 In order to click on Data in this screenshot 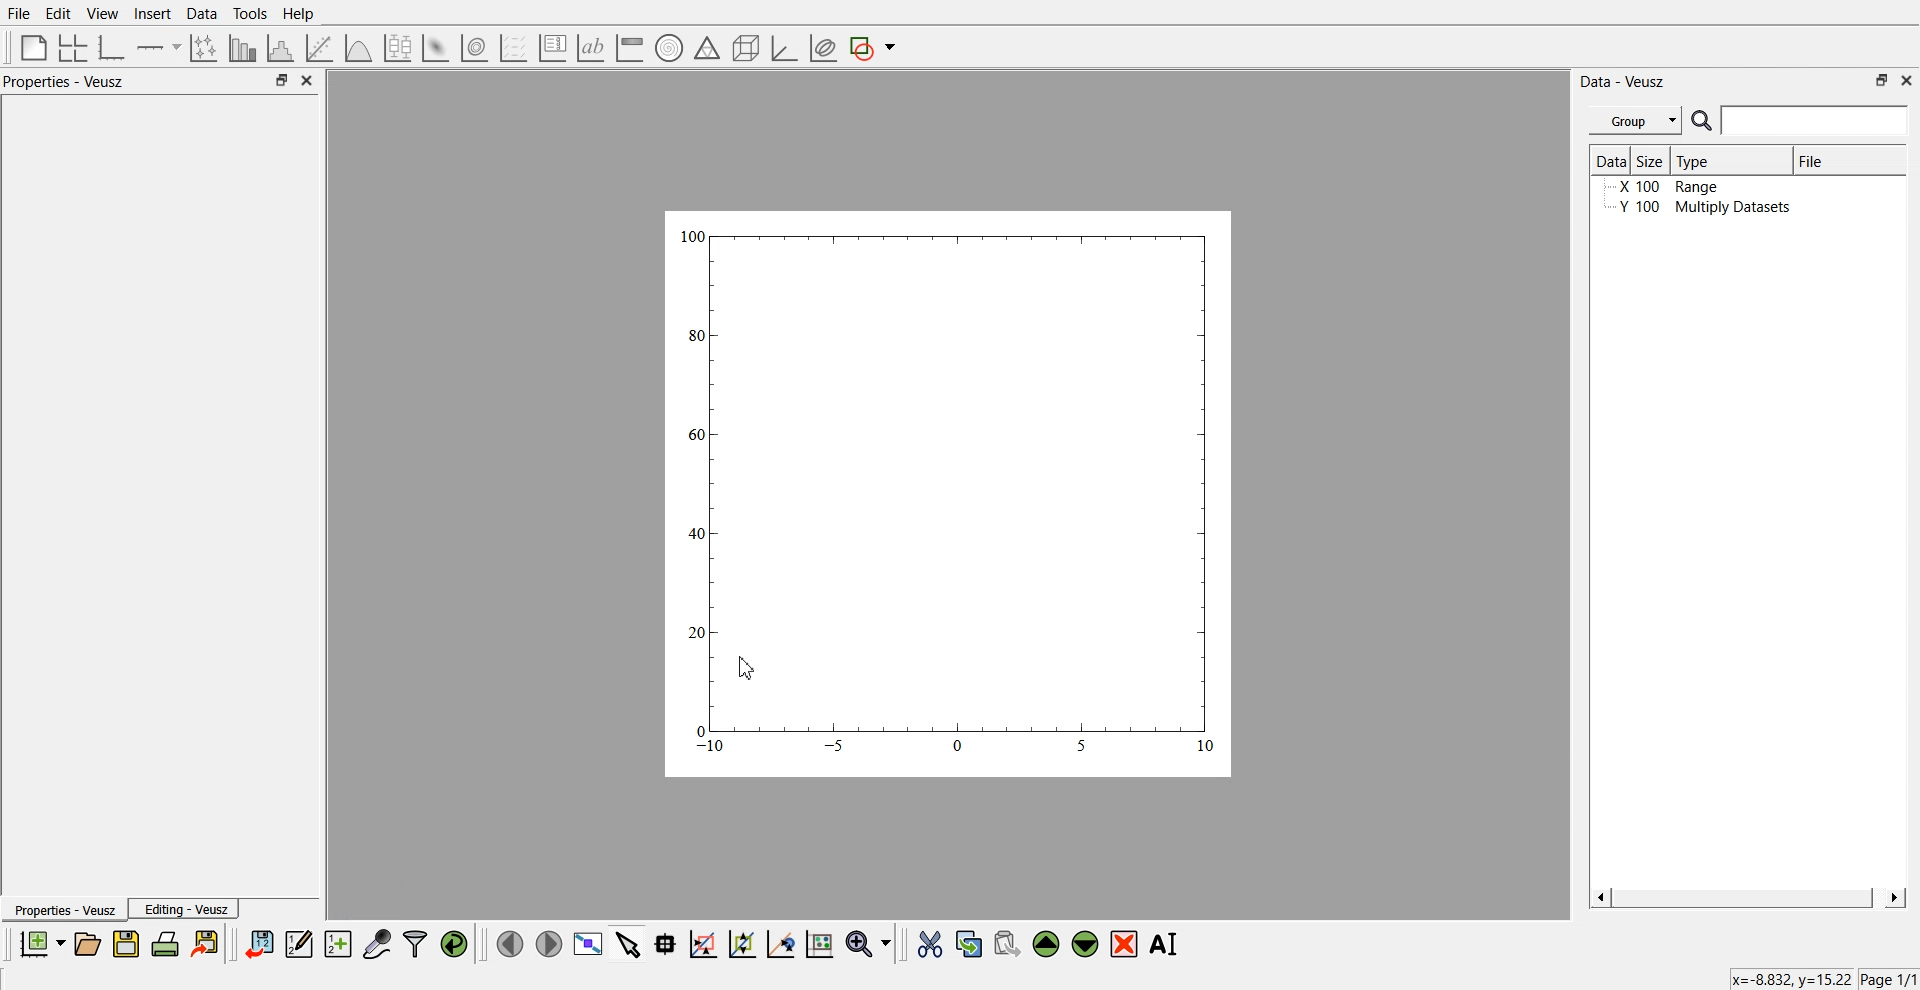, I will do `click(201, 14)`.